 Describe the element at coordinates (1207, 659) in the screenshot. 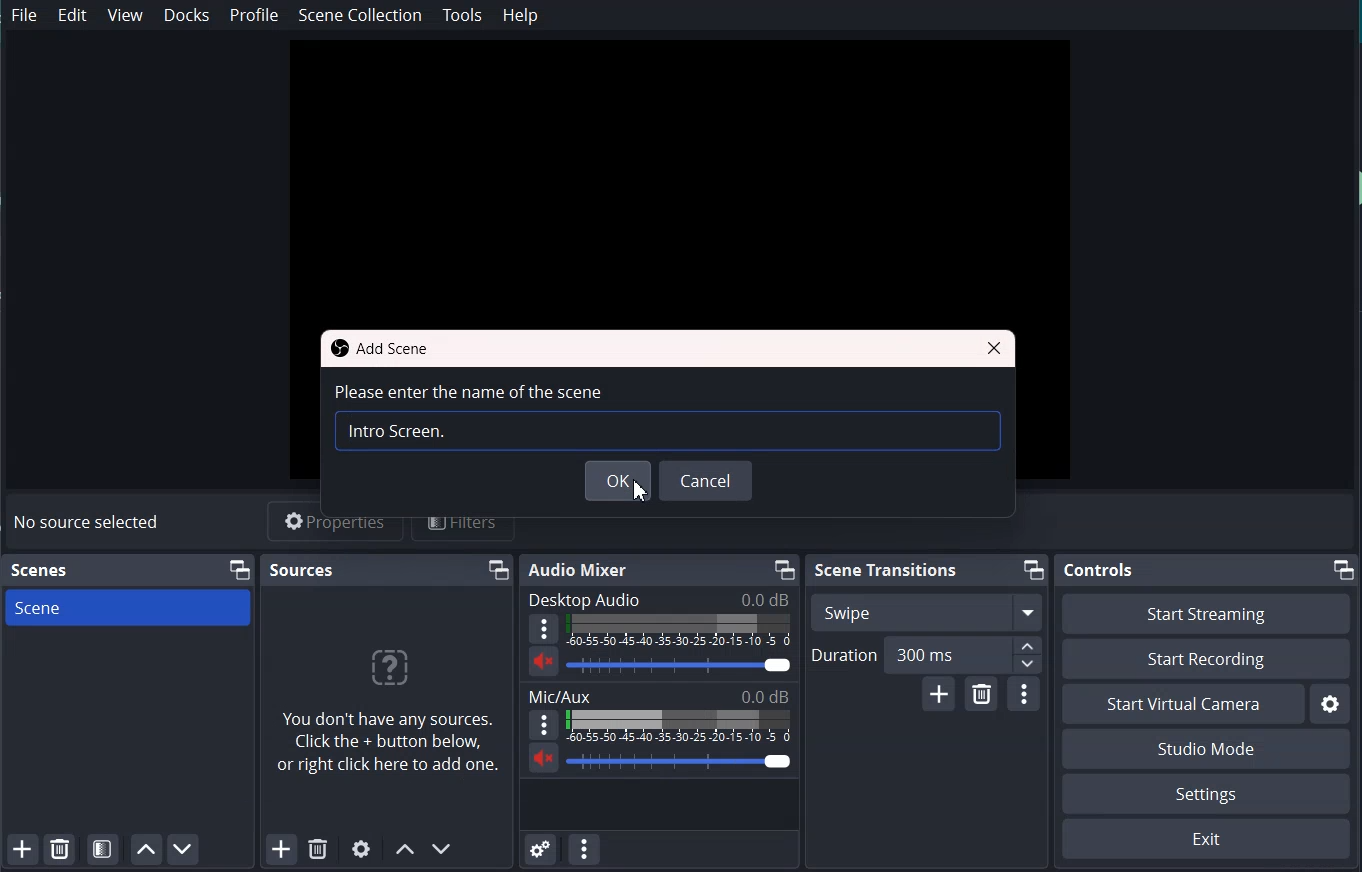

I see `Start Recording` at that location.